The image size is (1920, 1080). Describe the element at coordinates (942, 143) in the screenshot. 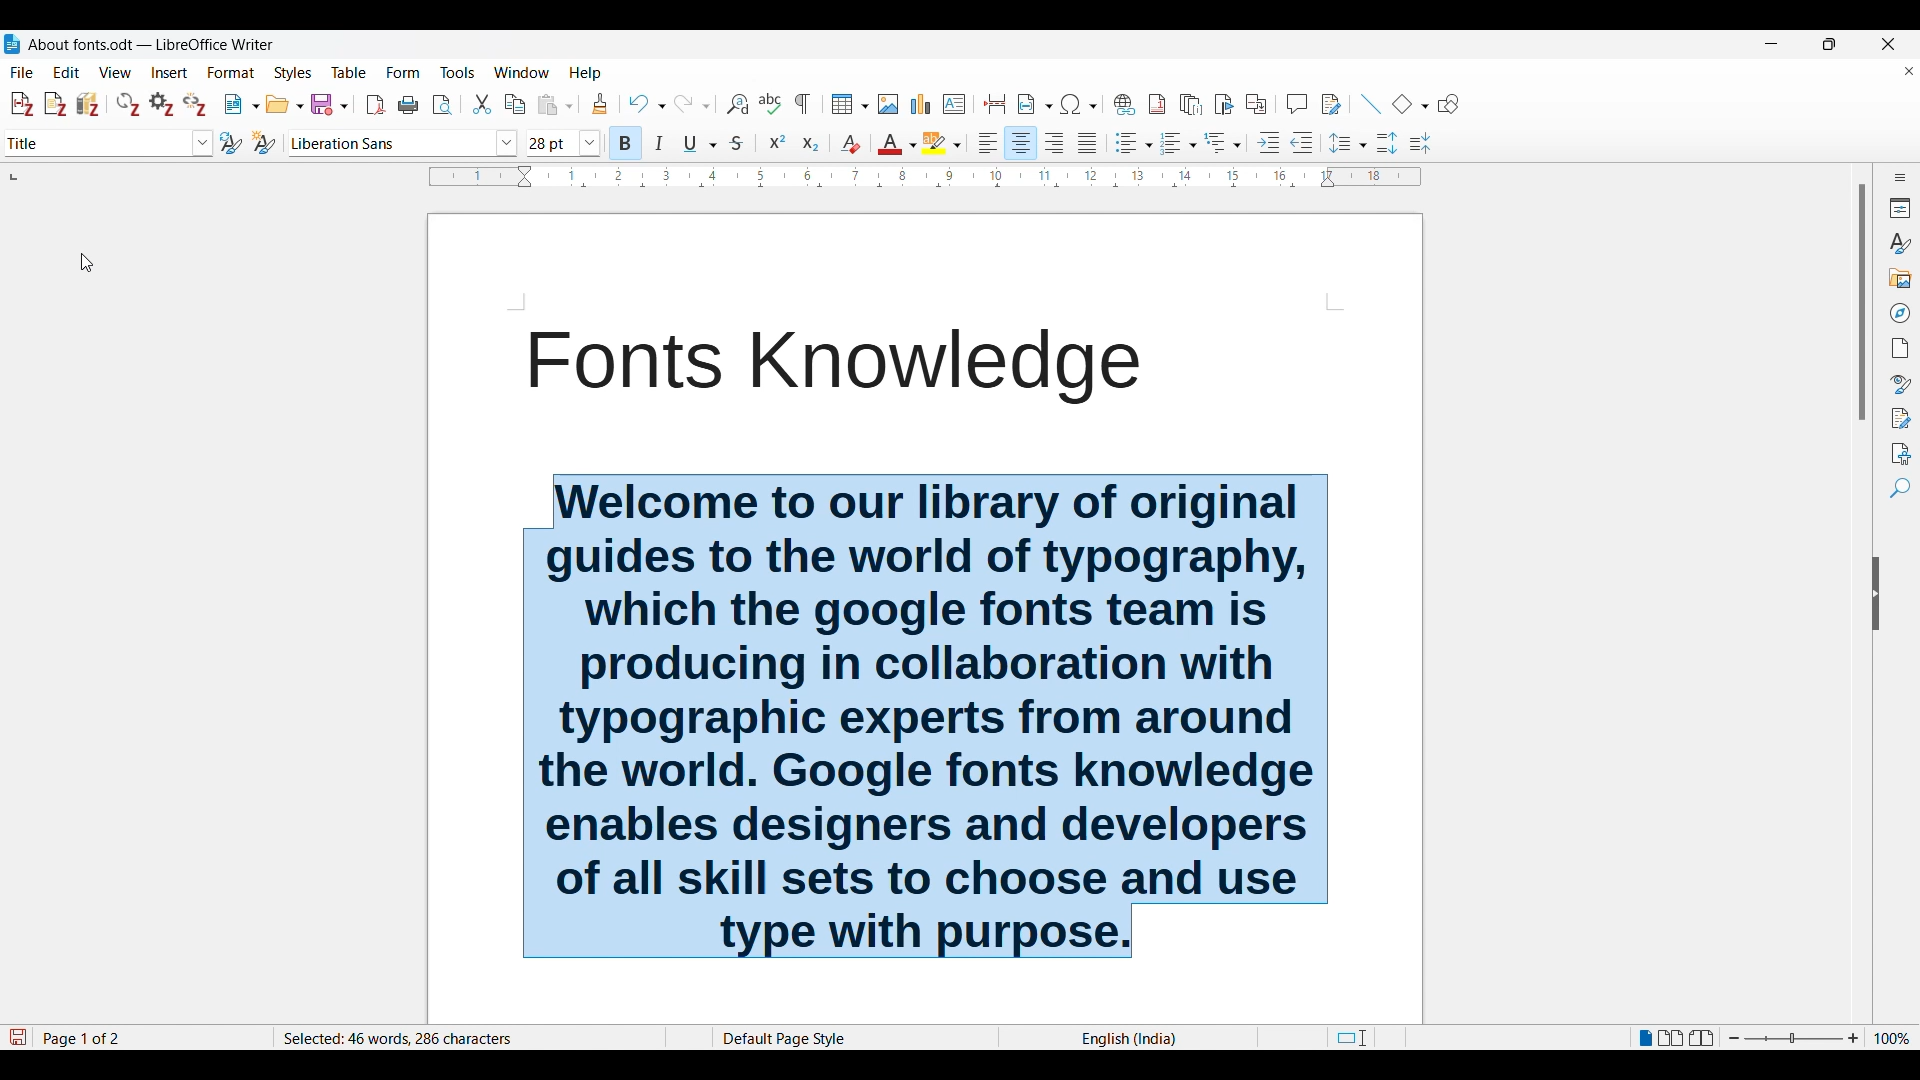

I see `Highlight color options` at that location.